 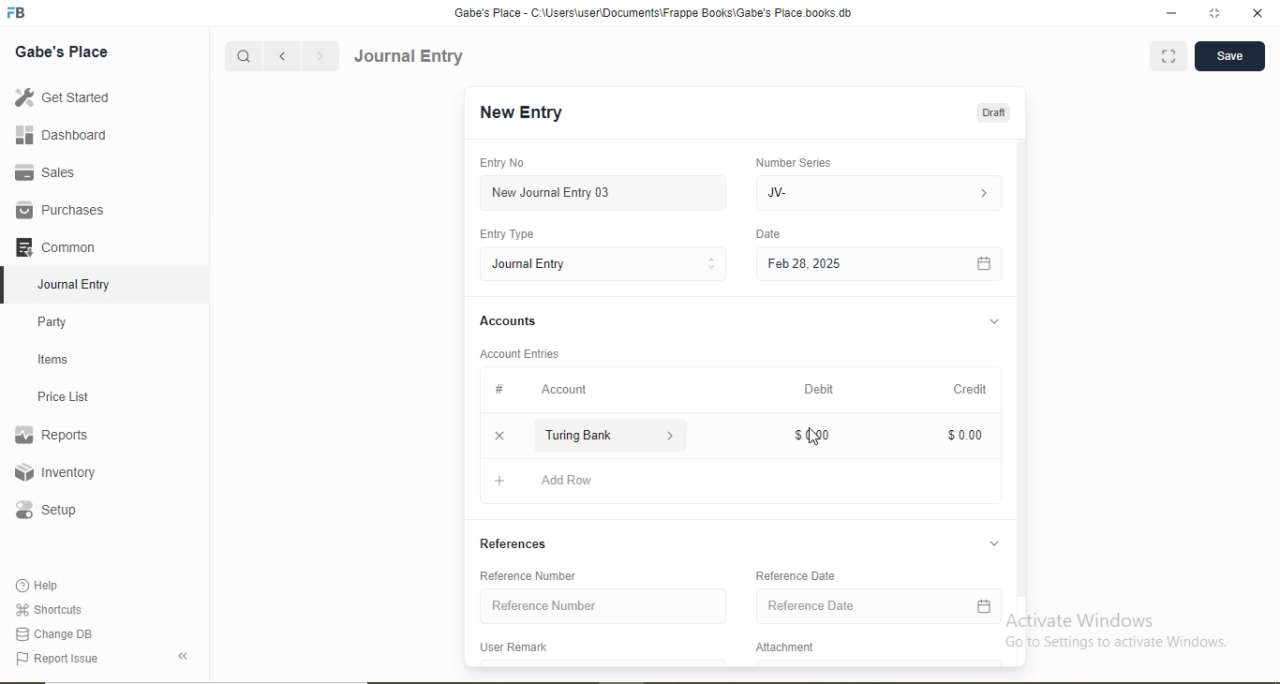 I want to click on full screen, so click(x=1215, y=13).